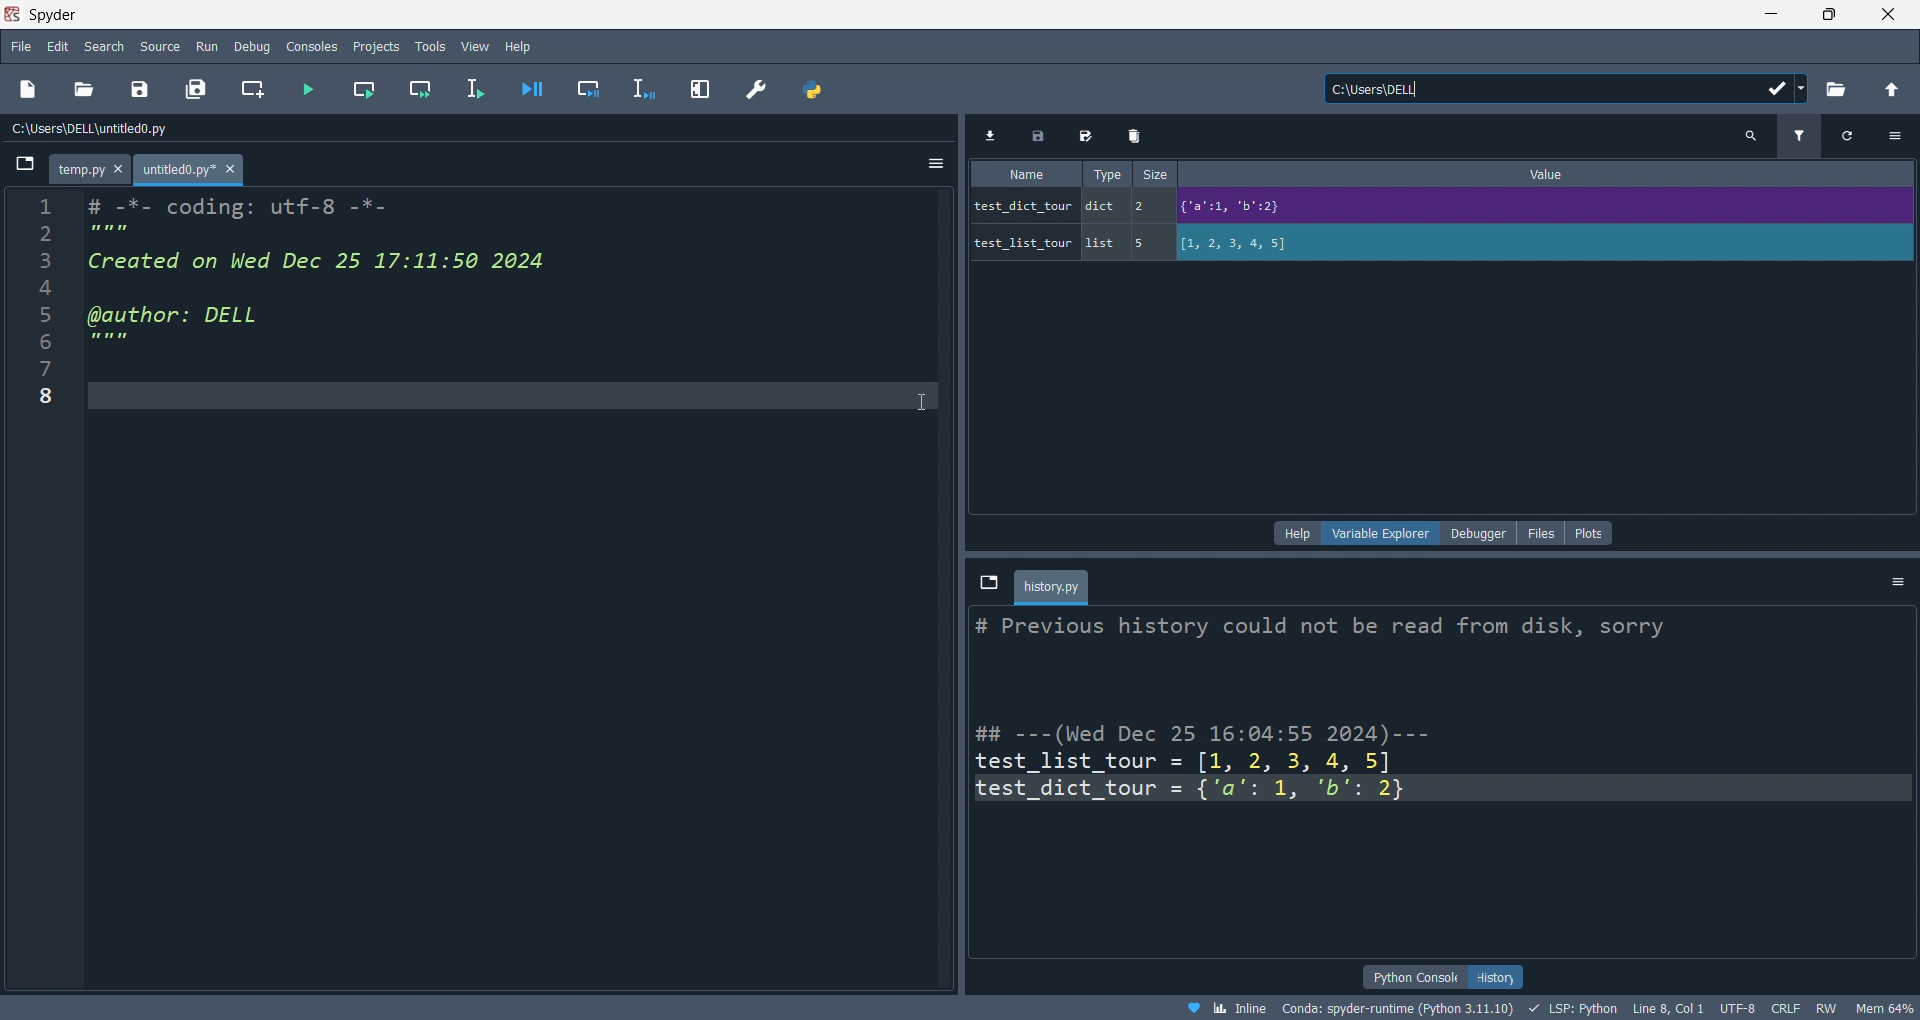 This screenshot has height=1020, width=1920. Describe the element at coordinates (1156, 175) in the screenshot. I see `size` at that location.